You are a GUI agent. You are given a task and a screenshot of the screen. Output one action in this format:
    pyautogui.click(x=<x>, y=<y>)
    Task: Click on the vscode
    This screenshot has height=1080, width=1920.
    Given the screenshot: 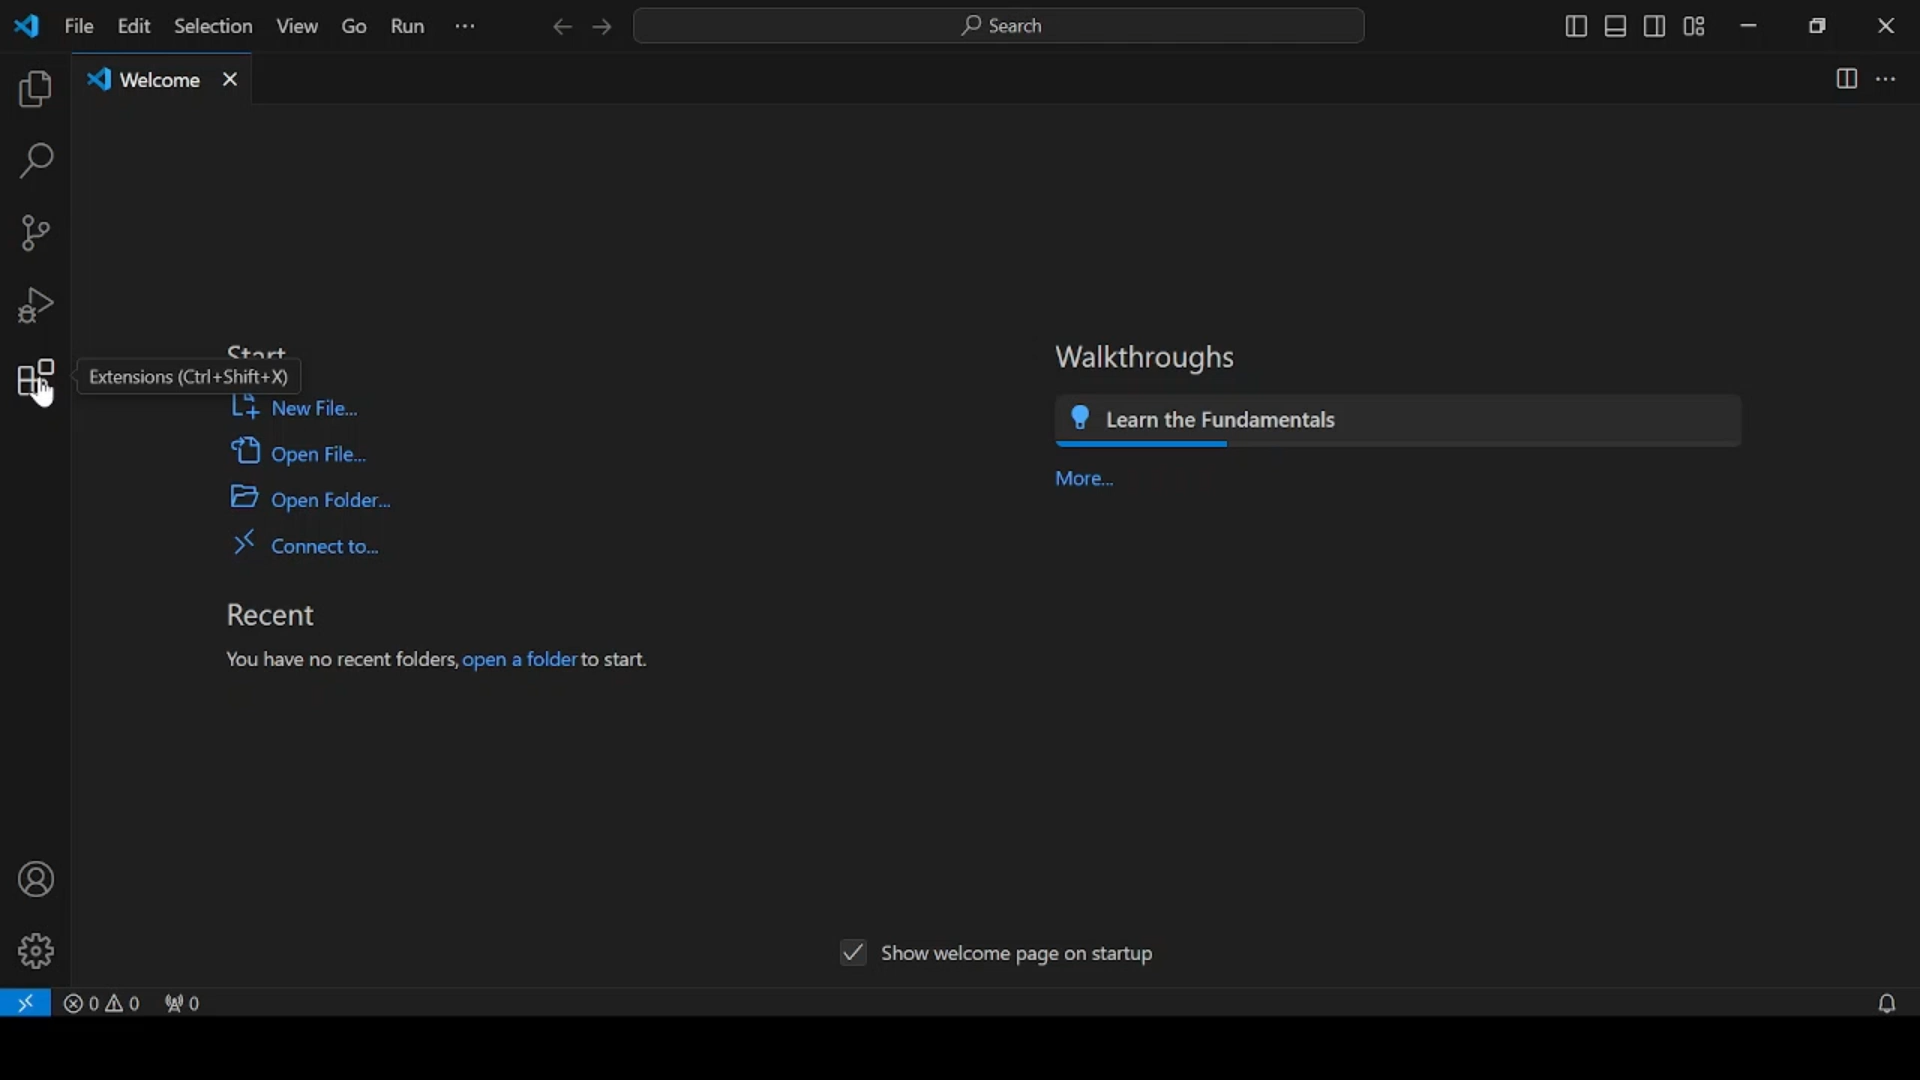 What is the action you would take?
    pyautogui.click(x=30, y=27)
    